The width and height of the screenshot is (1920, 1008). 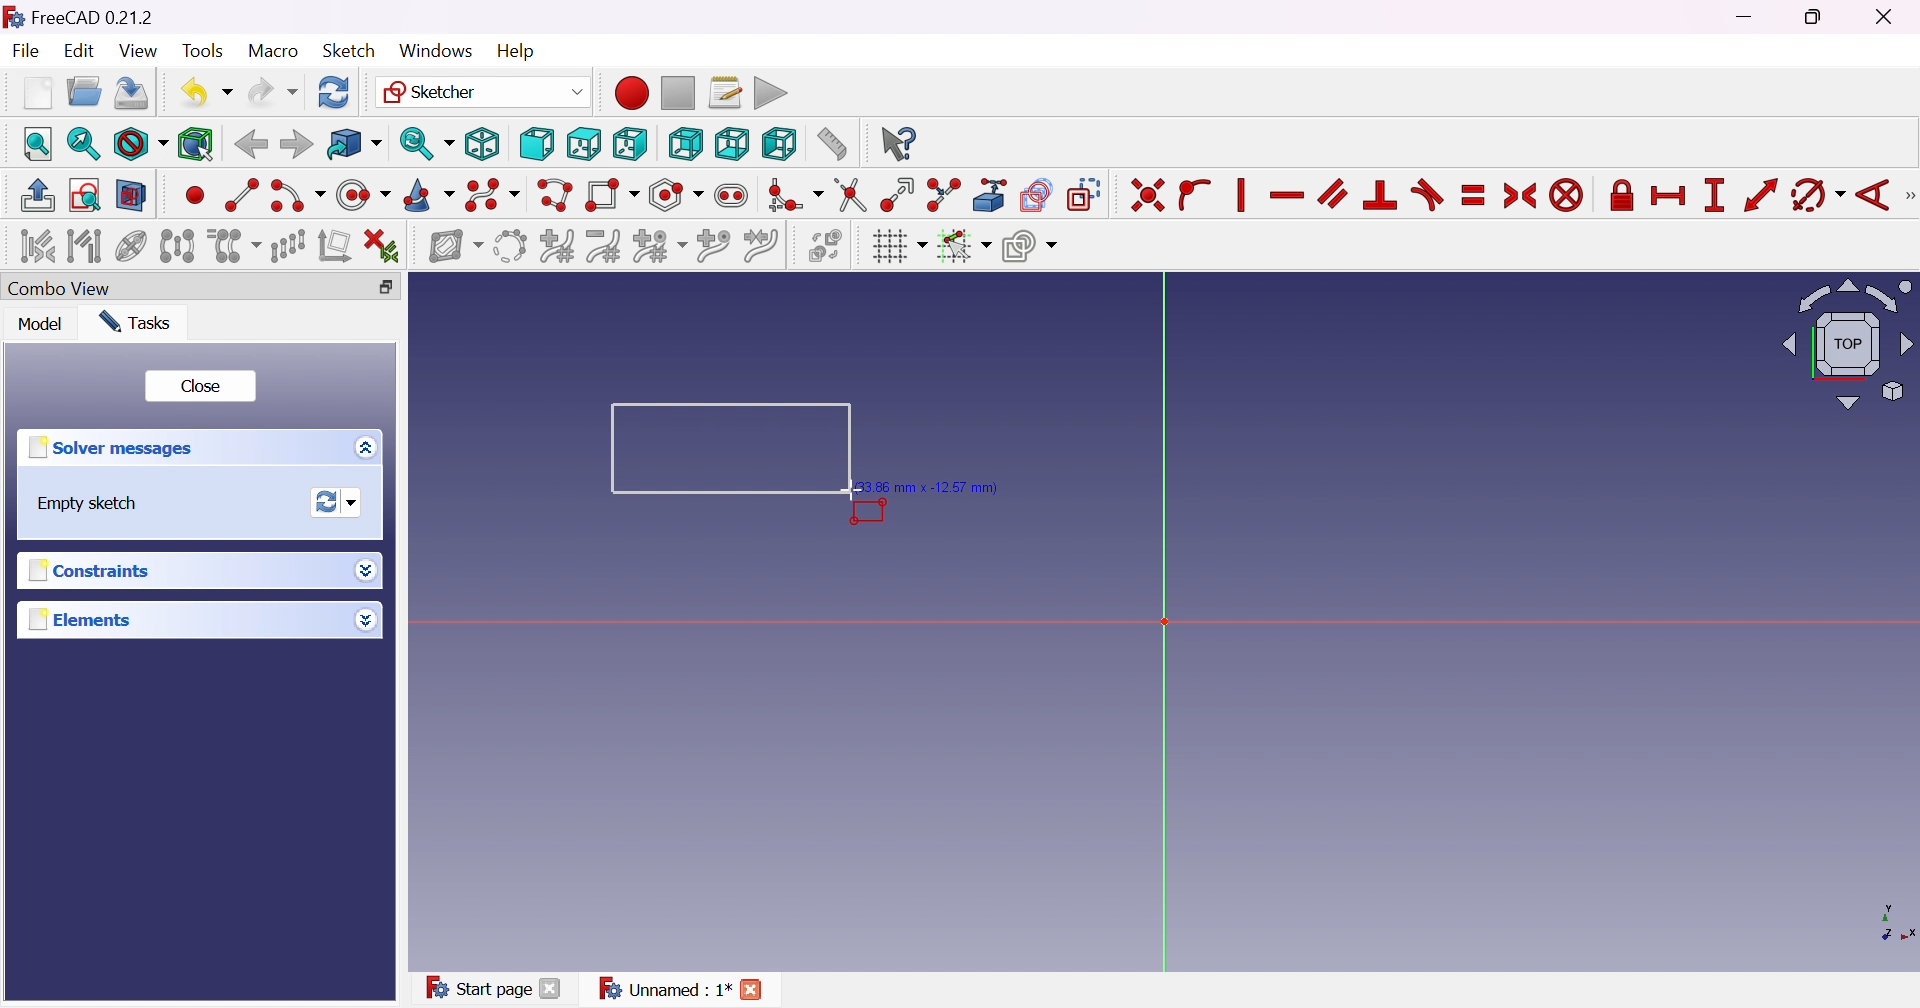 I want to click on Create B-spline, so click(x=492, y=195).